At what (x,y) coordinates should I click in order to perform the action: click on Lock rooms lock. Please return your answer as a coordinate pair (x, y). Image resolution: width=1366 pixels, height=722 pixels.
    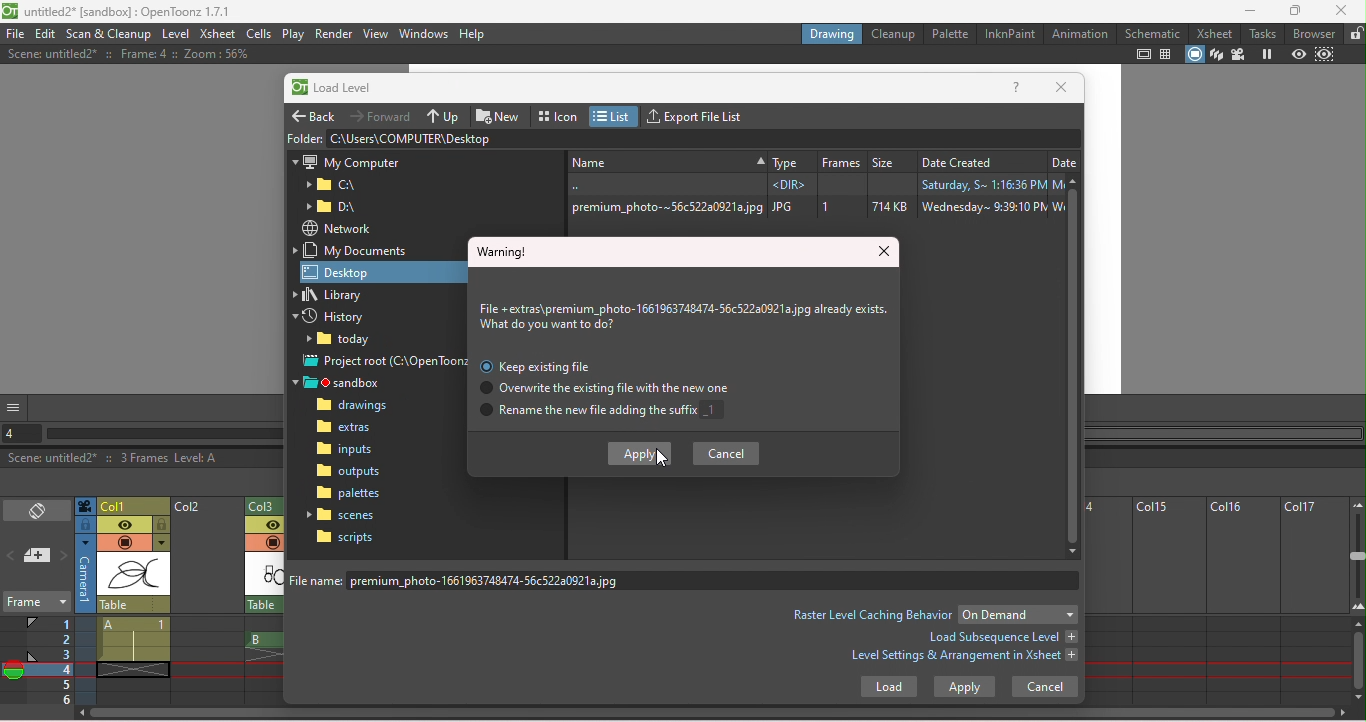
    Looking at the image, I should click on (1355, 33).